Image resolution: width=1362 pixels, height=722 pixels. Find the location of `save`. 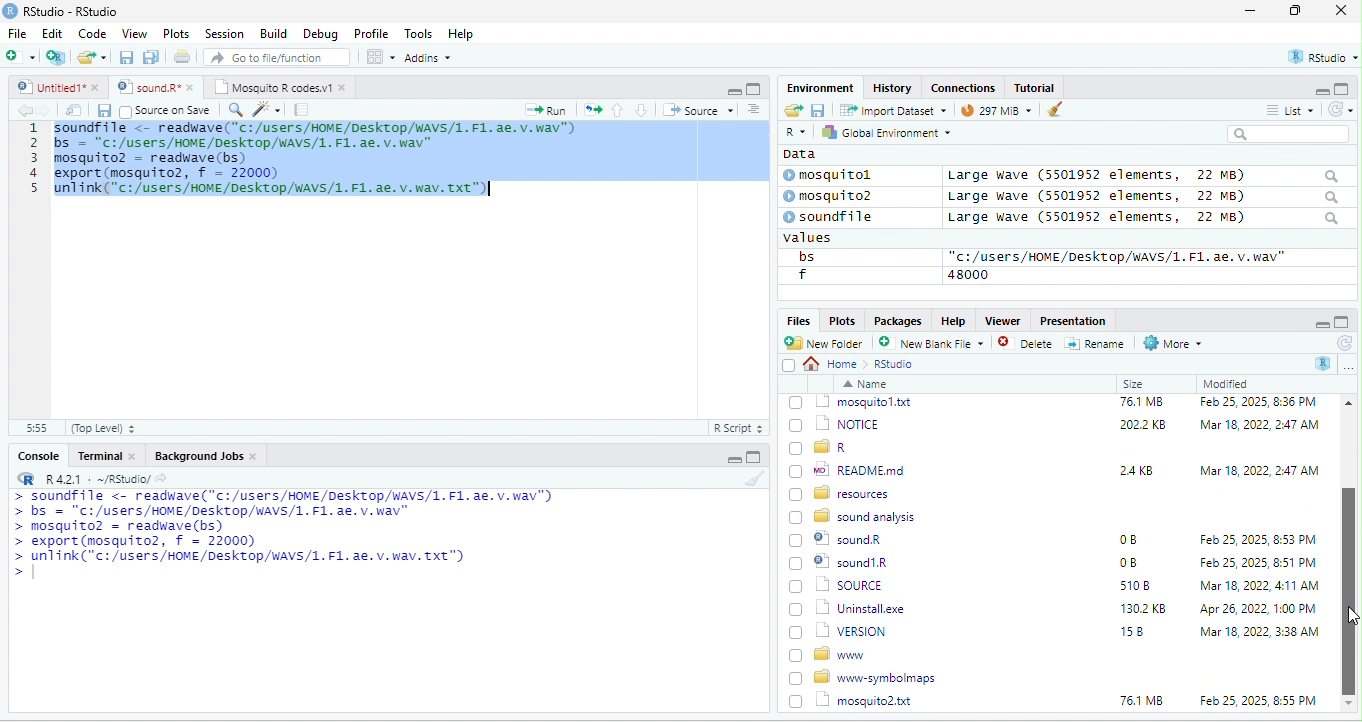

save is located at coordinates (128, 58).